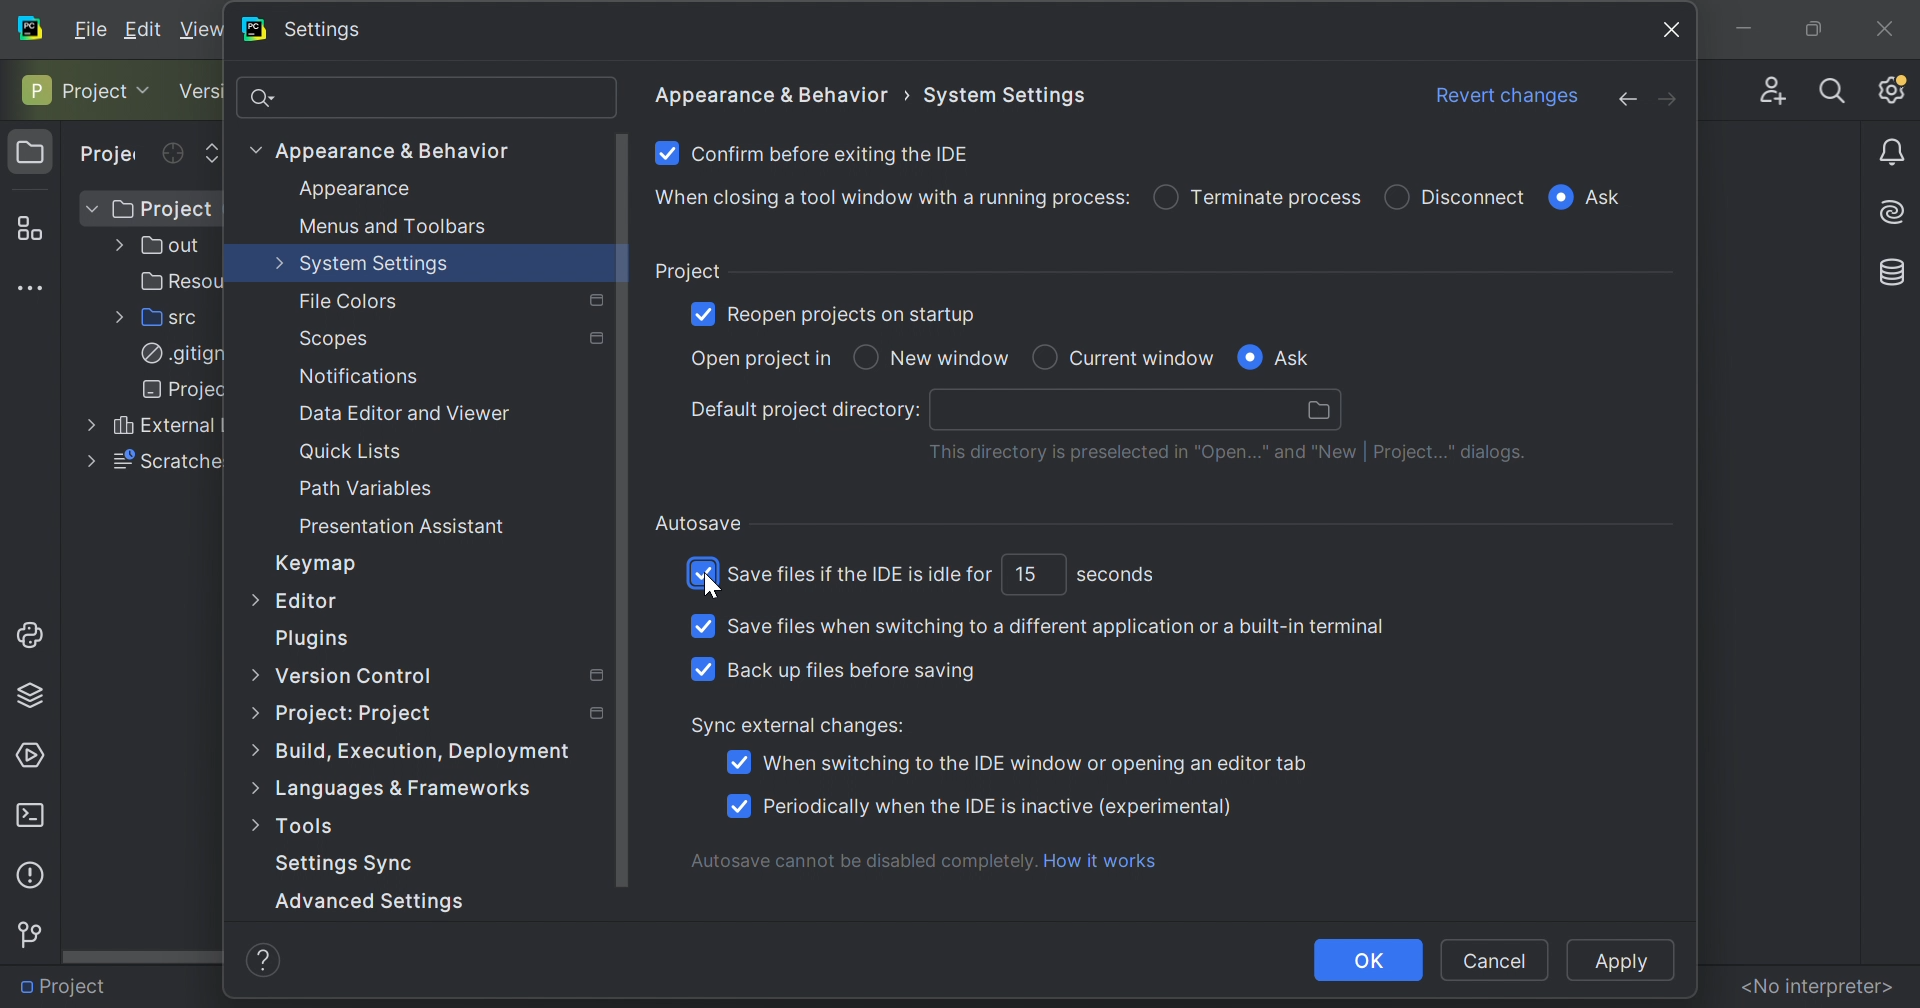 This screenshot has height=1008, width=1920. I want to click on .gitignore, so click(175, 354).